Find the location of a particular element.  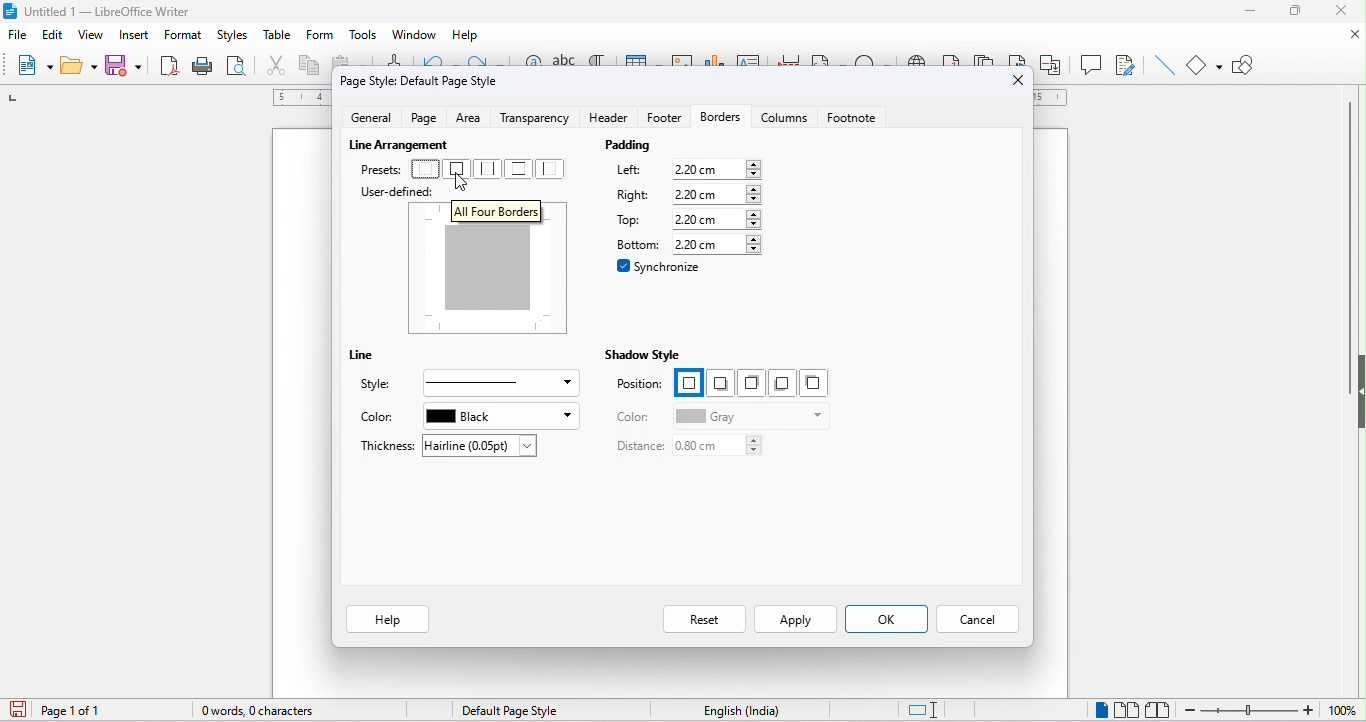

tools is located at coordinates (362, 37).